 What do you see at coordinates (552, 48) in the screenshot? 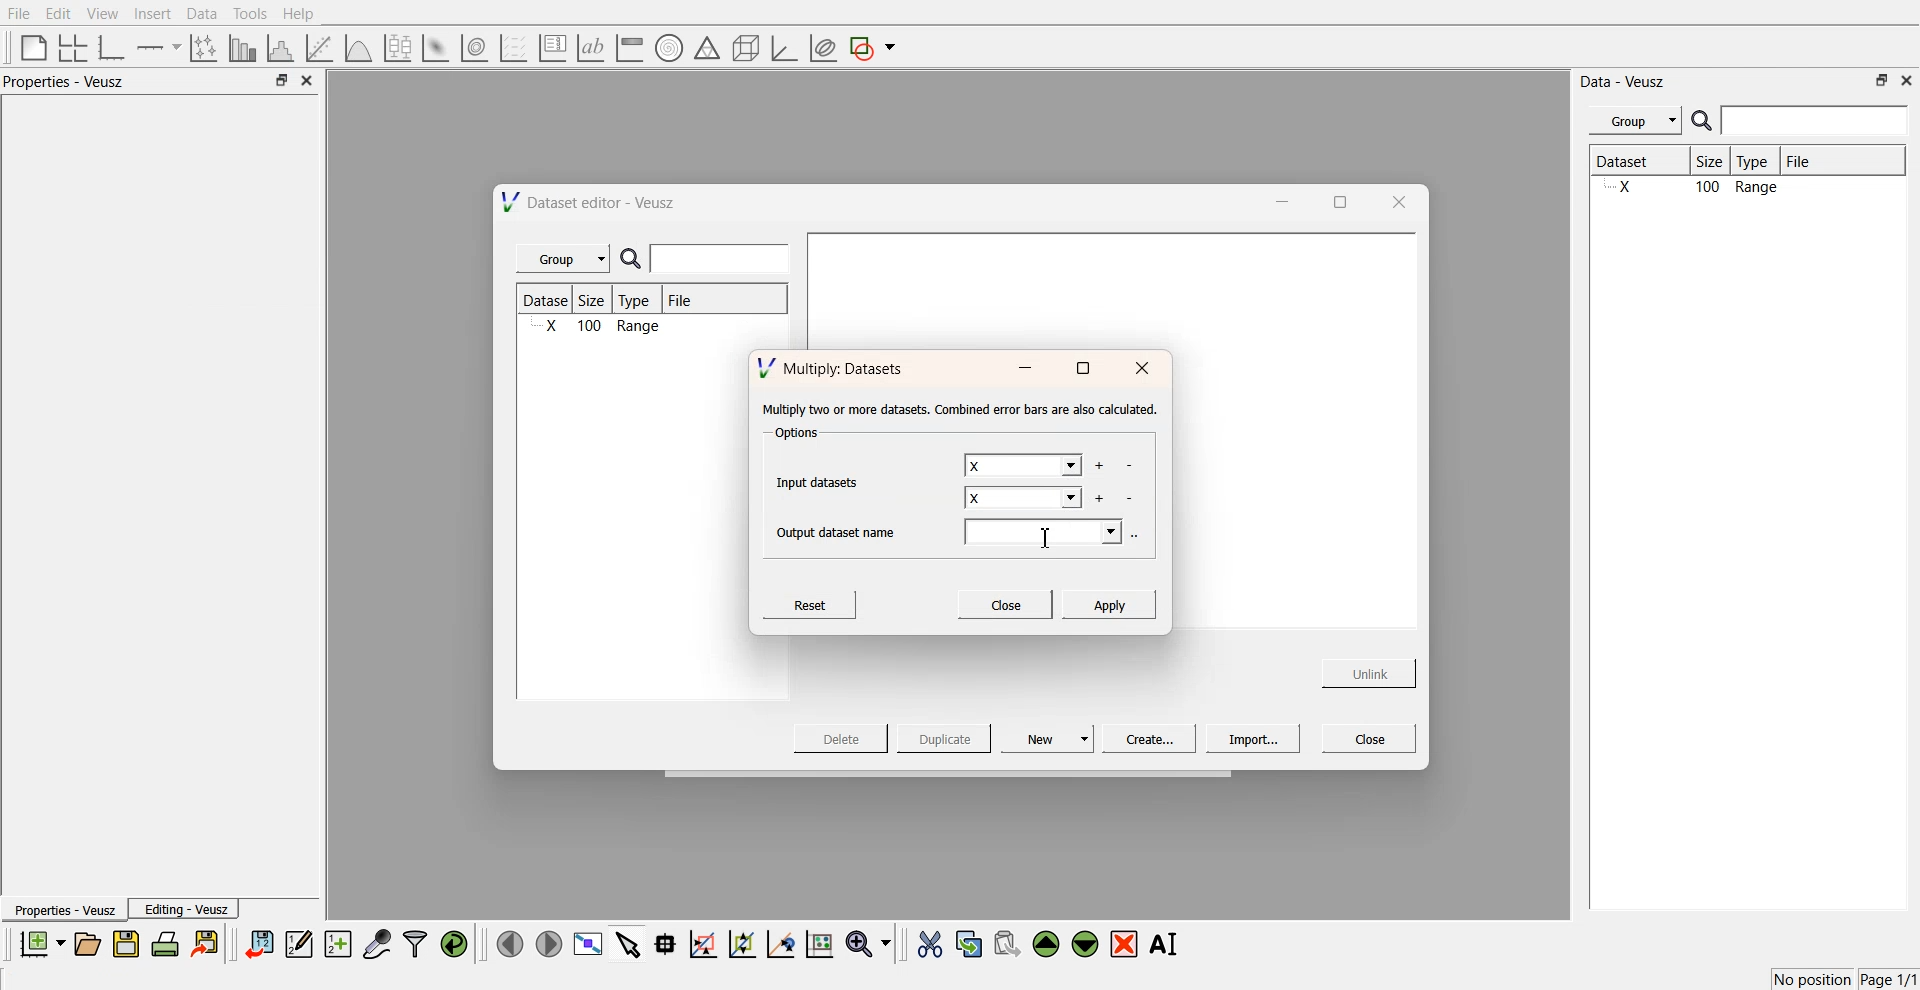
I see `plot key` at bounding box center [552, 48].